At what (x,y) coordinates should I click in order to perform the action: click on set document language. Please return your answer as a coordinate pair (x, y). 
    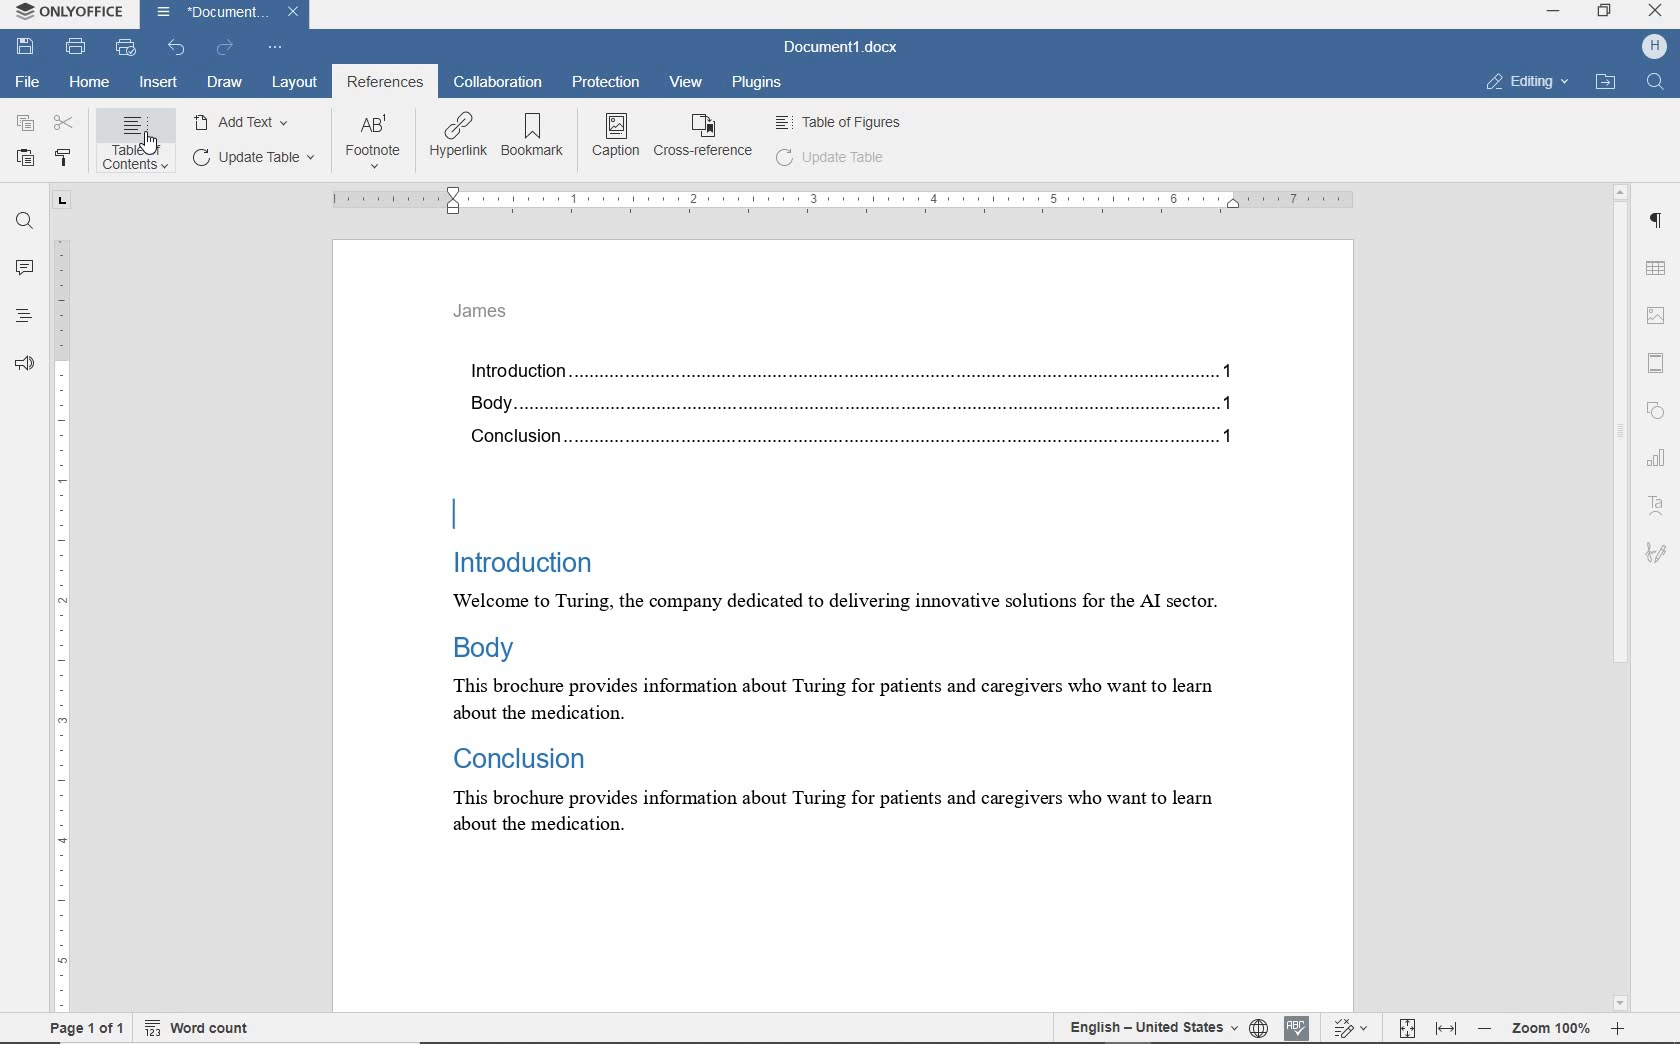
    Looking at the image, I should click on (1259, 1030).